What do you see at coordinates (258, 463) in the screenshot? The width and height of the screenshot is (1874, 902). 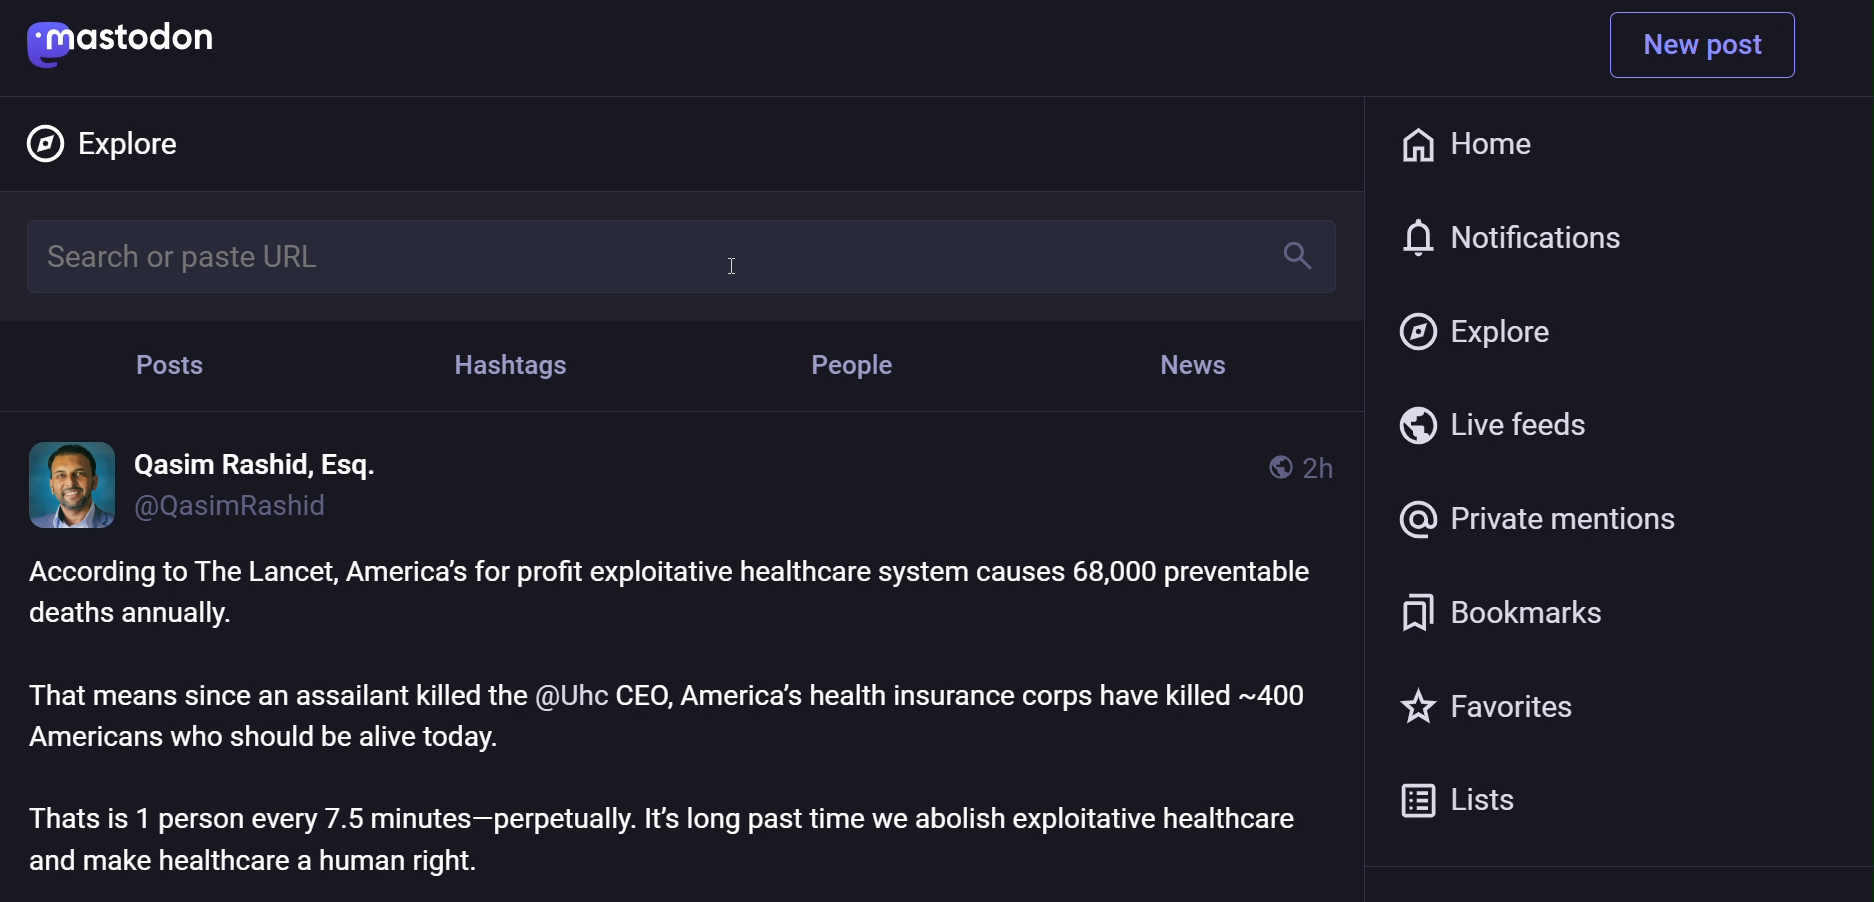 I see `name` at bounding box center [258, 463].